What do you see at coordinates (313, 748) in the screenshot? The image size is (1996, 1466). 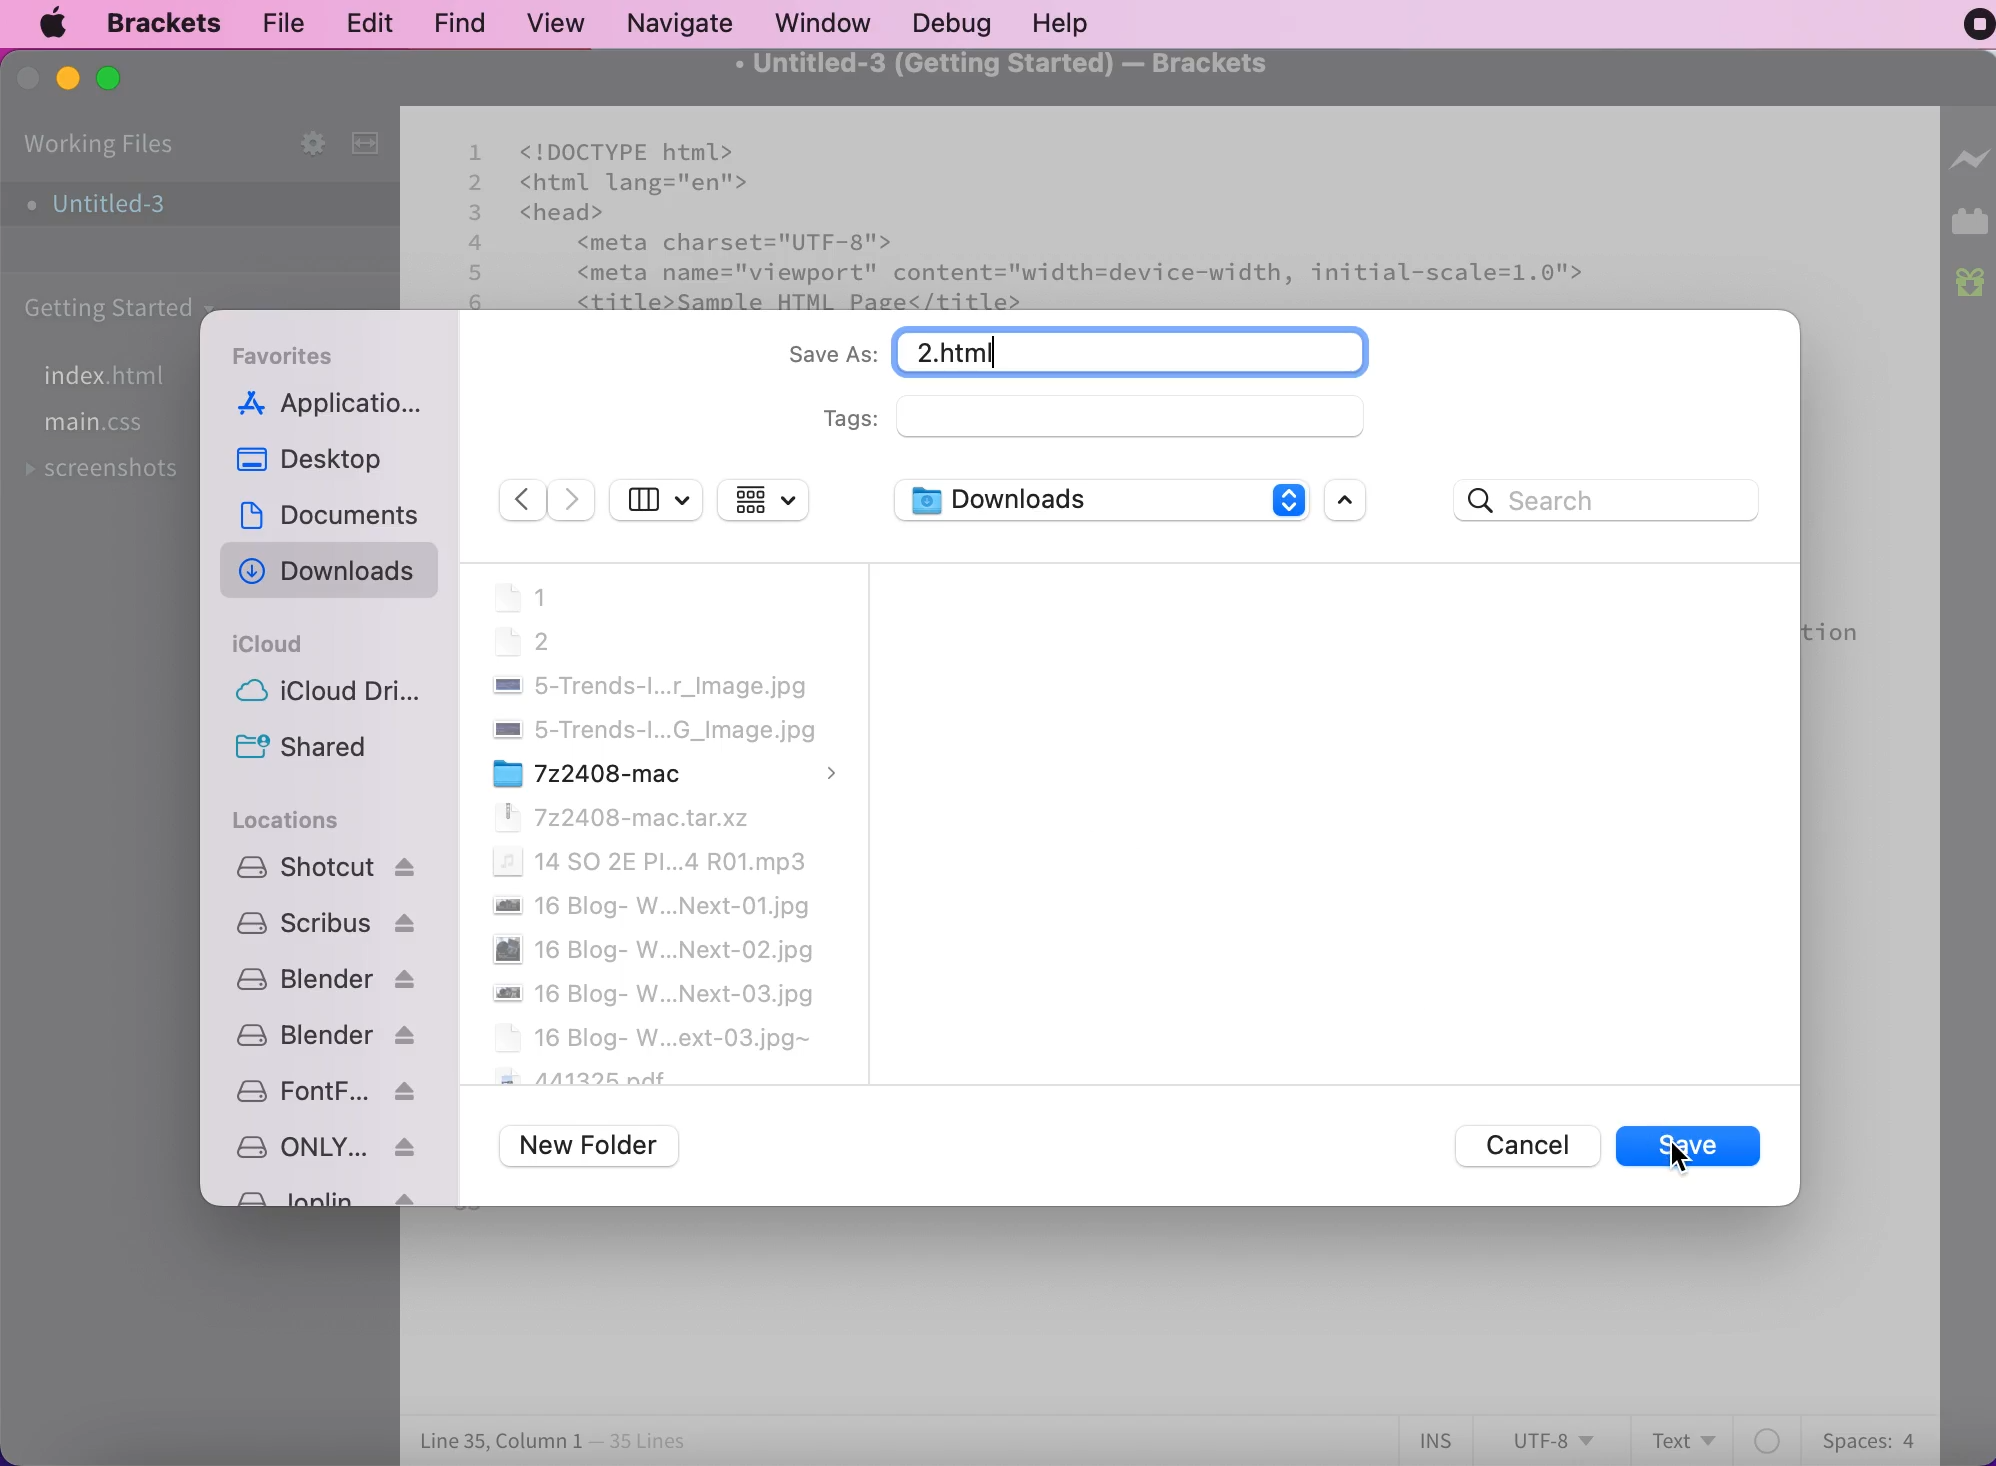 I see `shared` at bounding box center [313, 748].